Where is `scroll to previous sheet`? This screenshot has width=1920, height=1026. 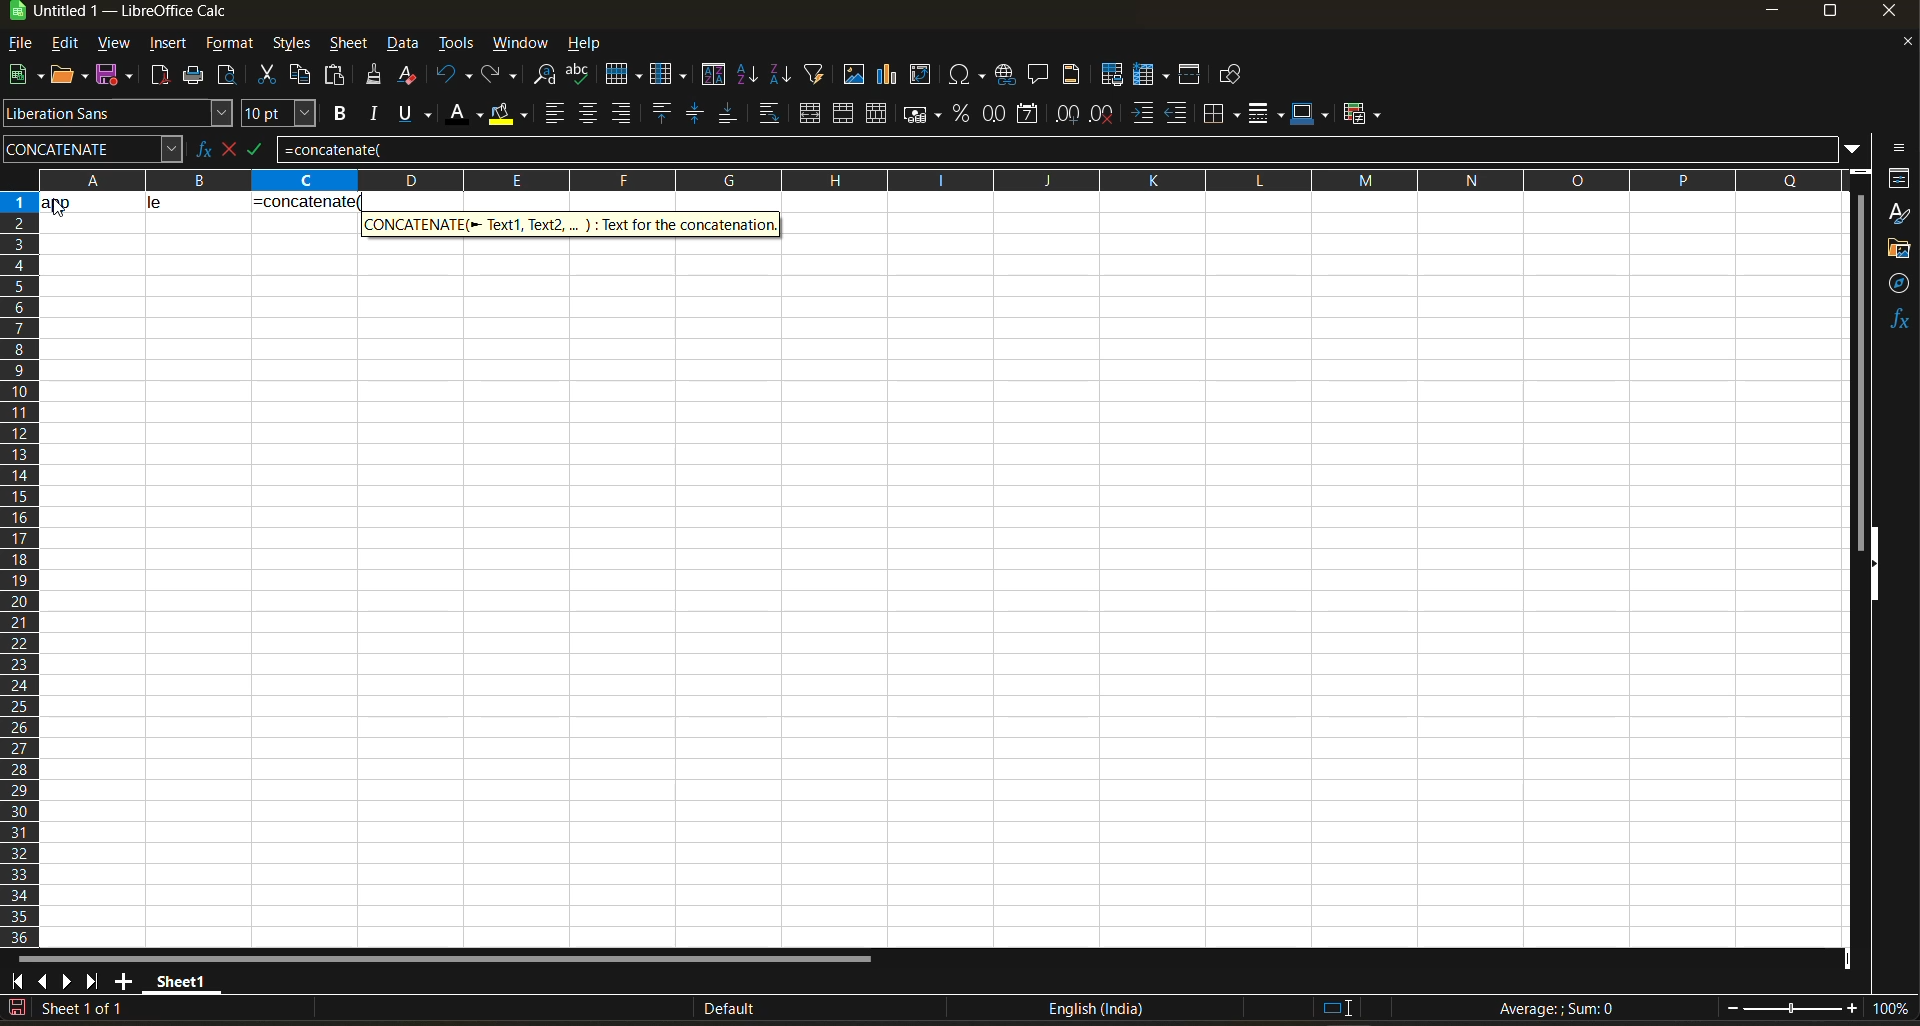 scroll to previous sheet is located at coordinates (43, 980).